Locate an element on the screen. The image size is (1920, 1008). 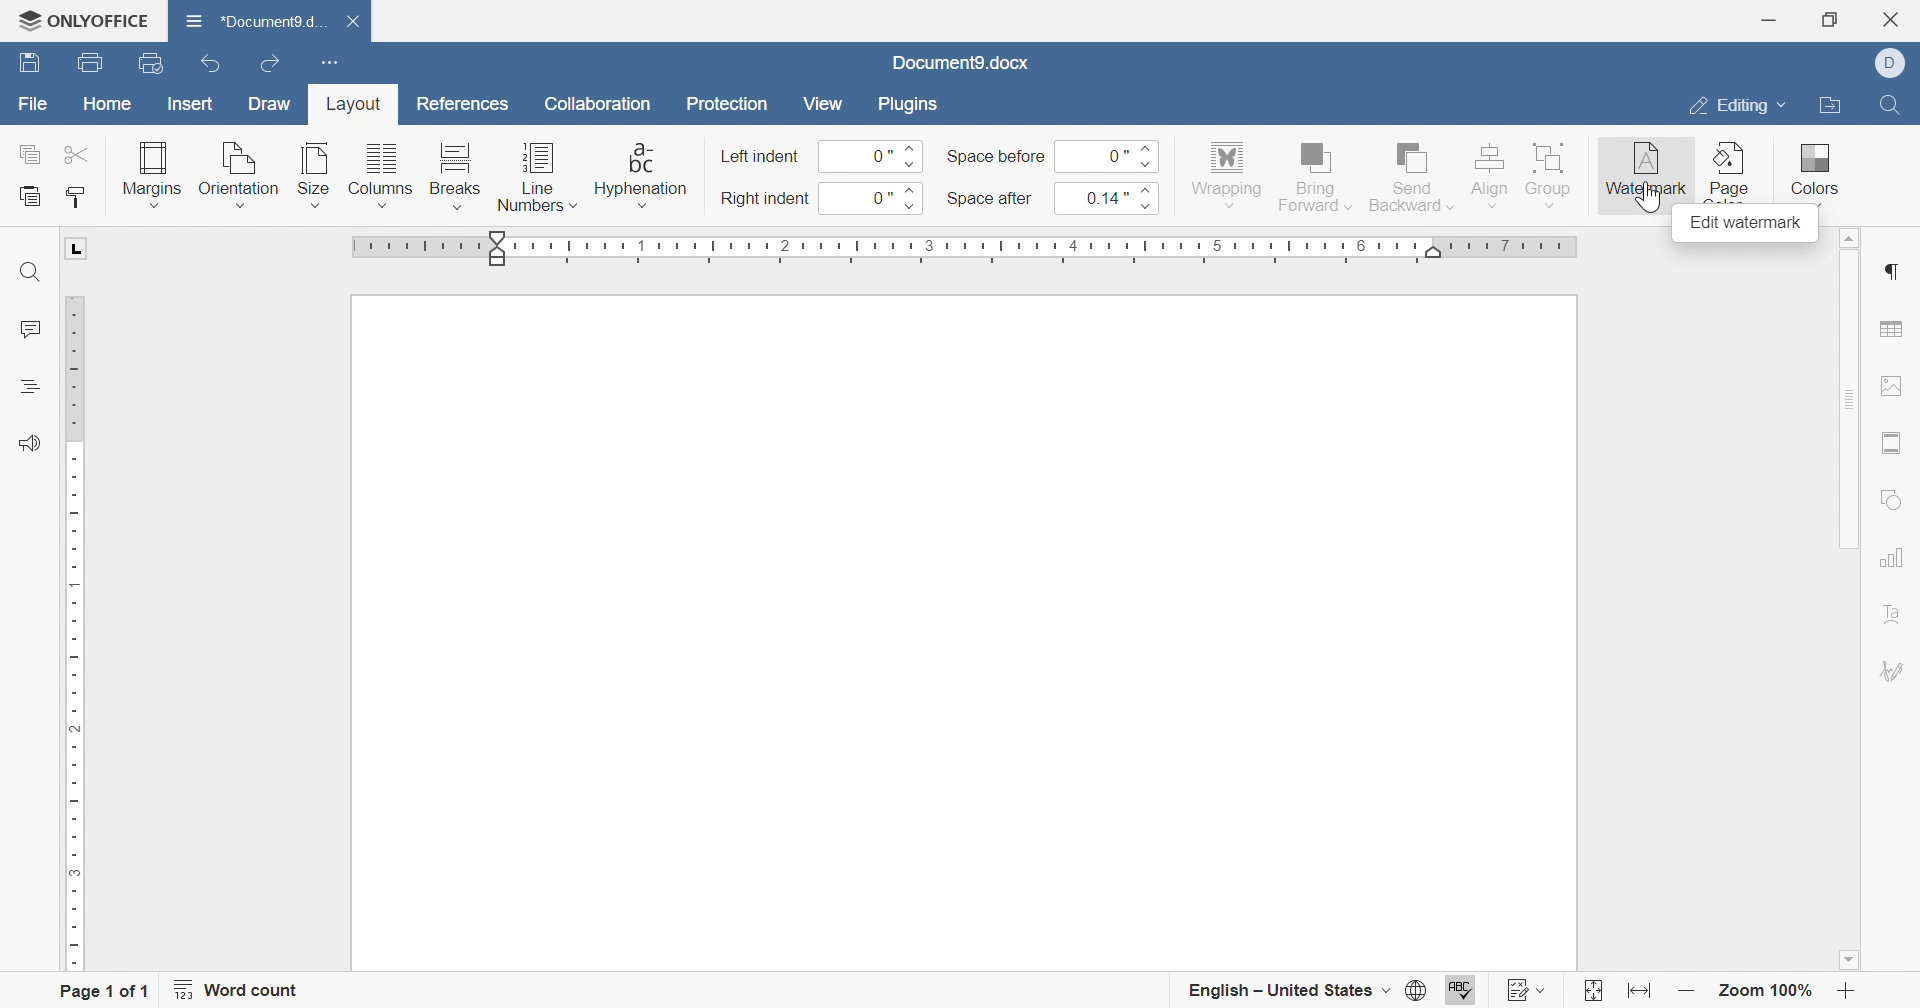
align is located at coordinates (1488, 173).